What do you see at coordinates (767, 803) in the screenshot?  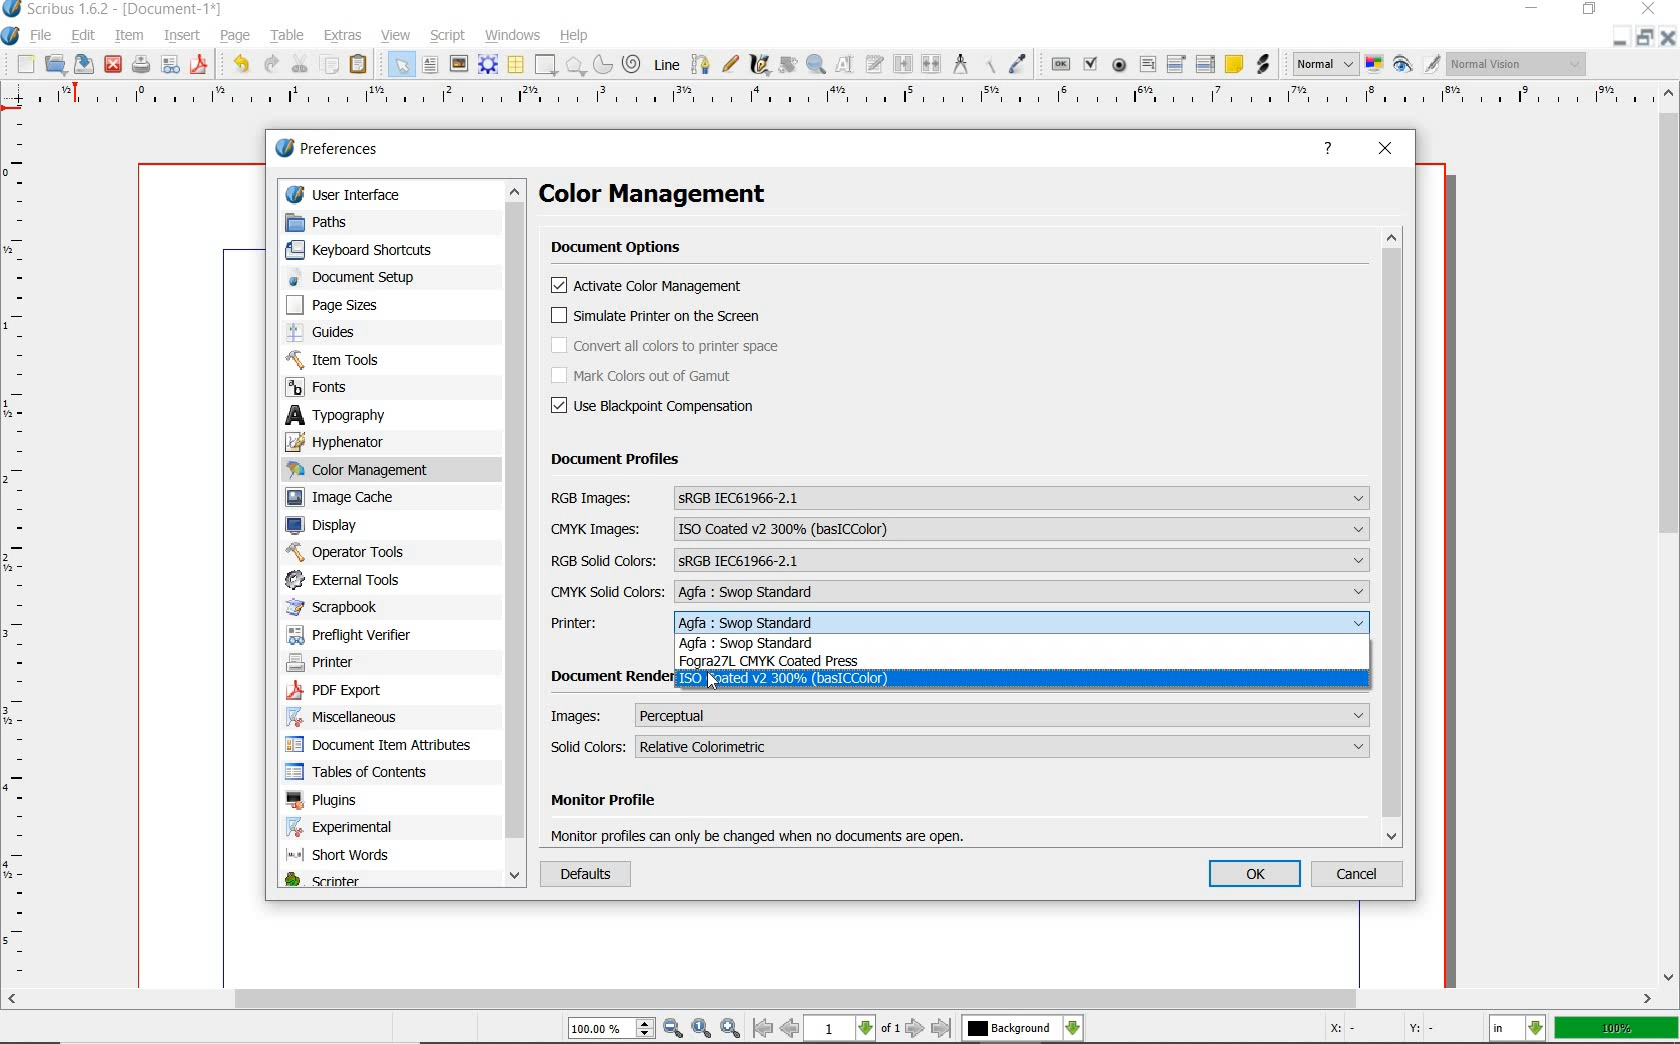 I see `Monitor Profile` at bounding box center [767, 803].